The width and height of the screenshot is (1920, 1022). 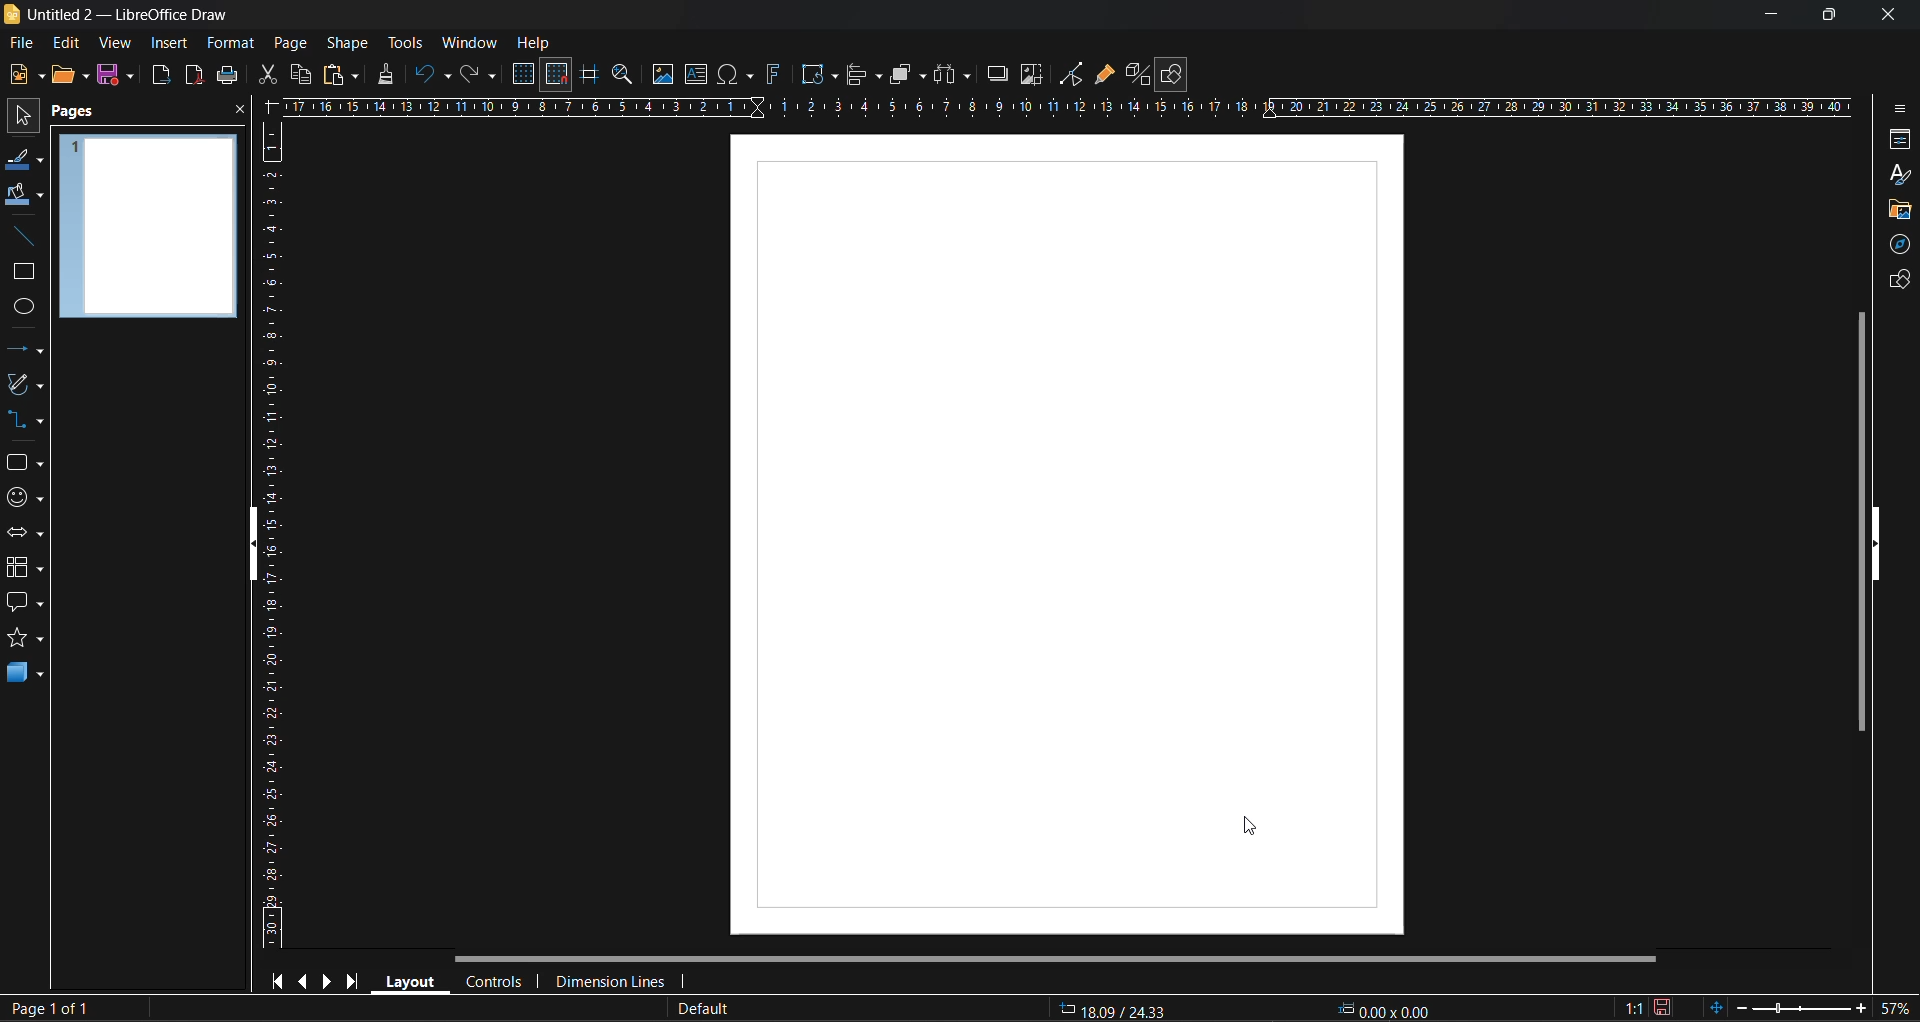 What do you see at coordinates (736, 75) in the screenshot?
I see `special characters` at bounding box center [736, 75].